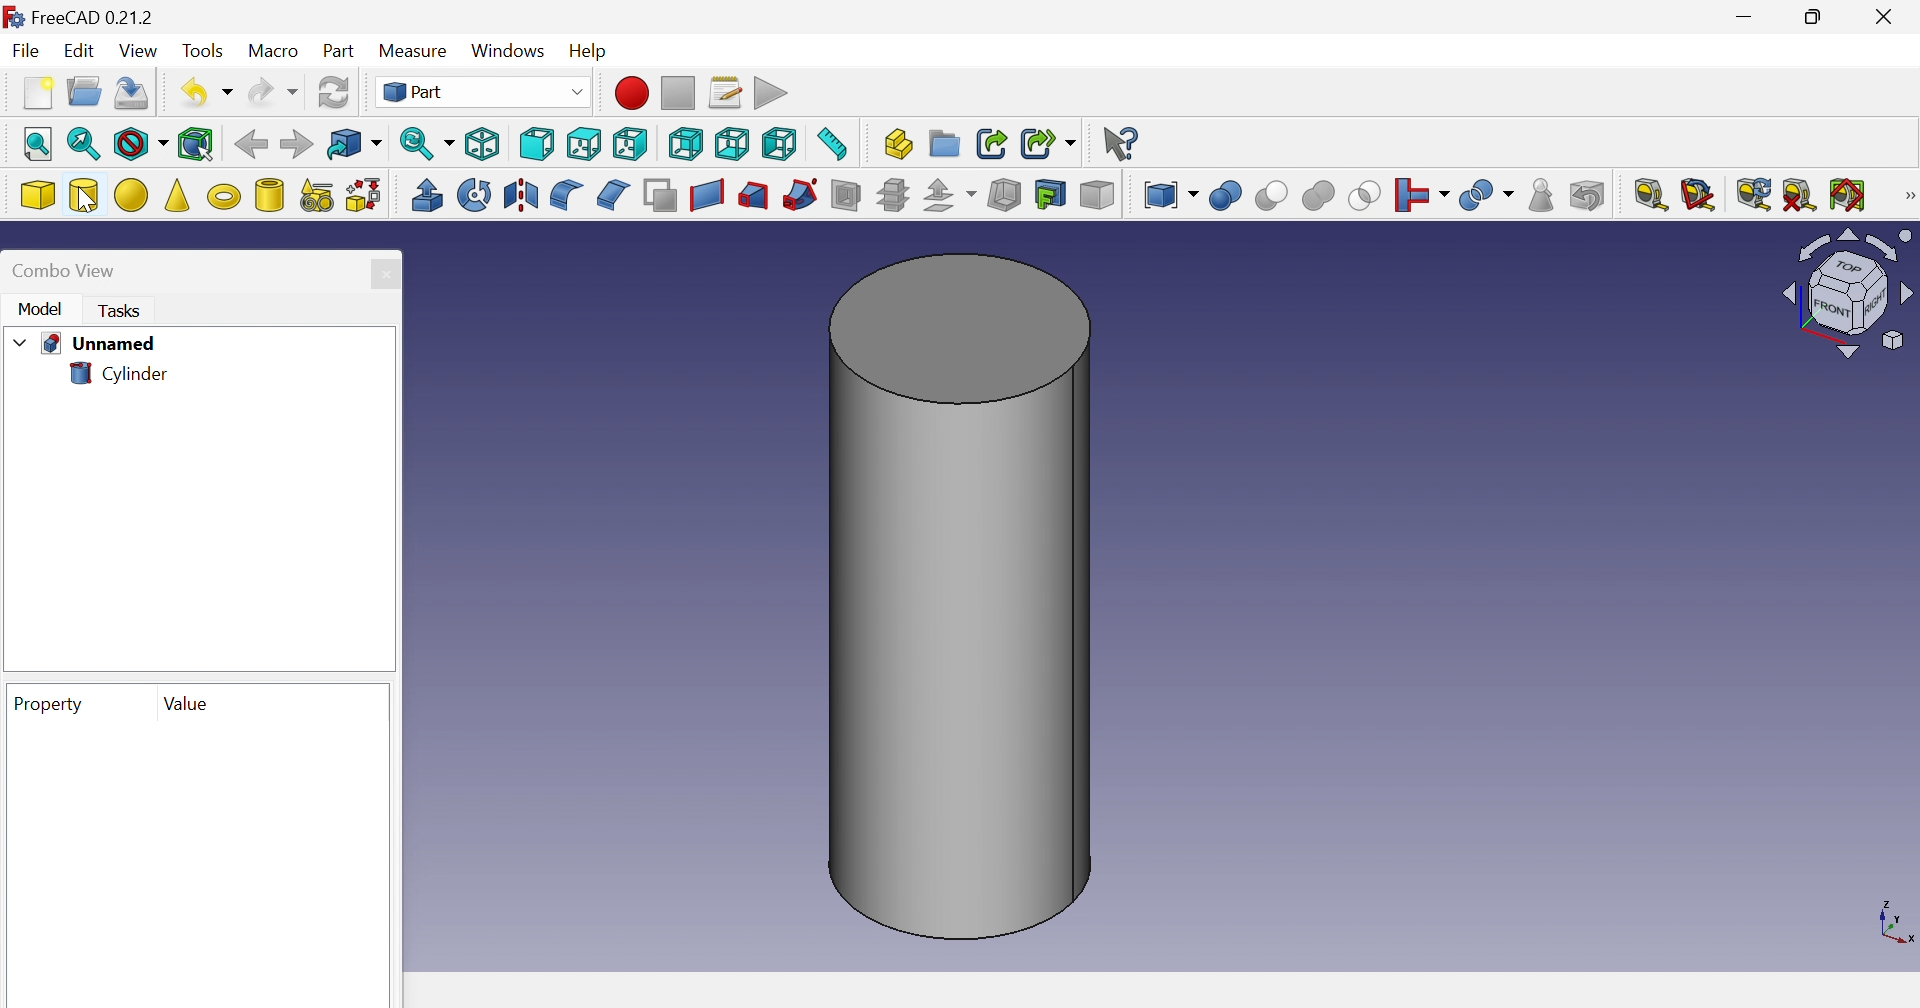 The width and height of the screenshot is (1920, 1008). Describe the element at coordinates (614, 195) in the screenshot. I see `Chamfer` at that location.